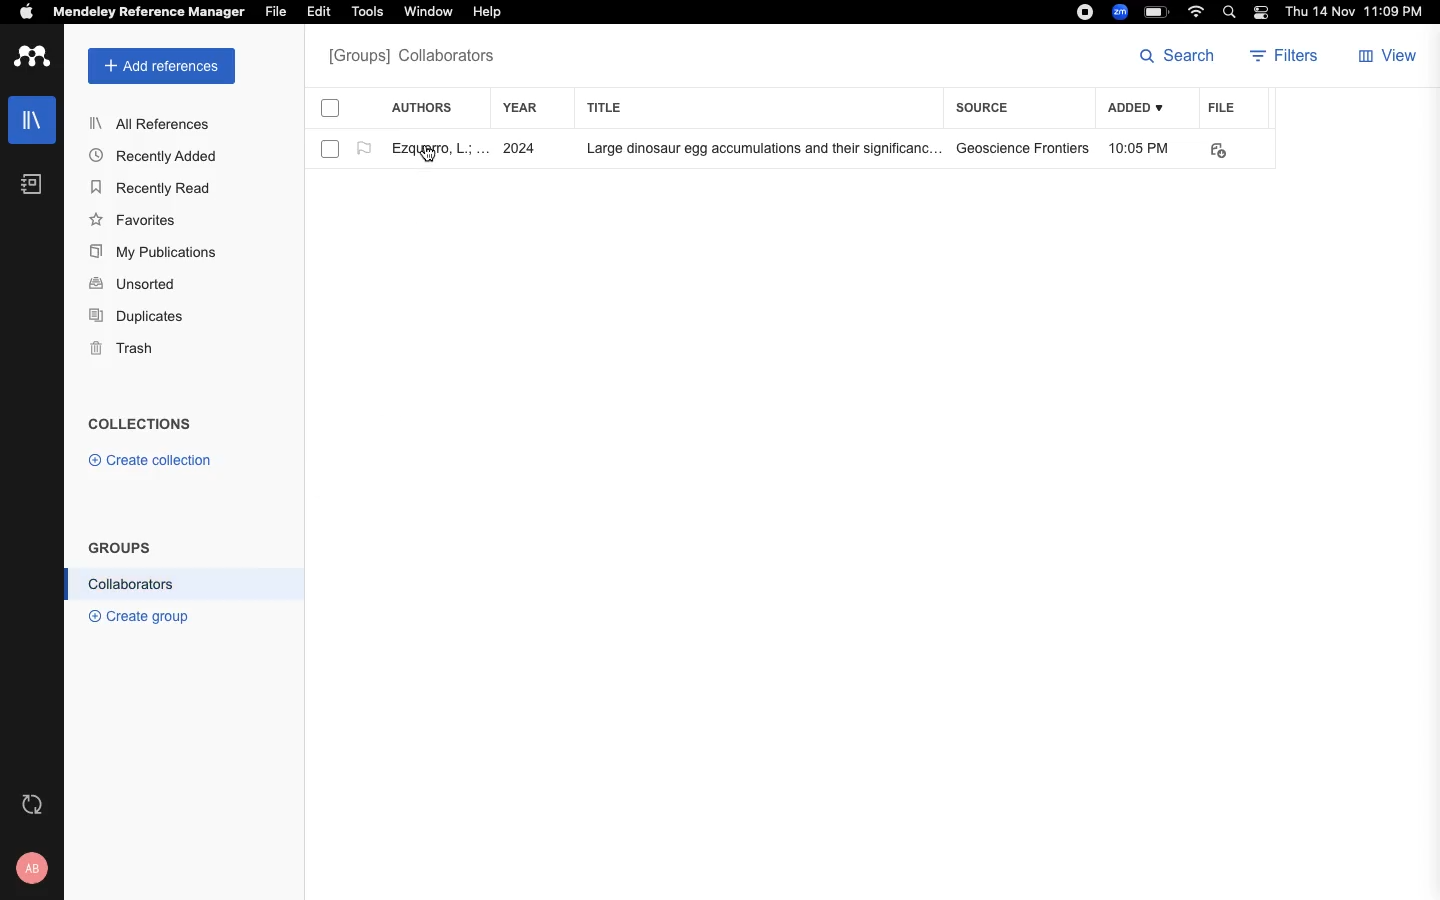  What do you see at coordinates (140, 426) in the screenshot?
I see `COLLECTIONS` at bounding box center [140, 426].